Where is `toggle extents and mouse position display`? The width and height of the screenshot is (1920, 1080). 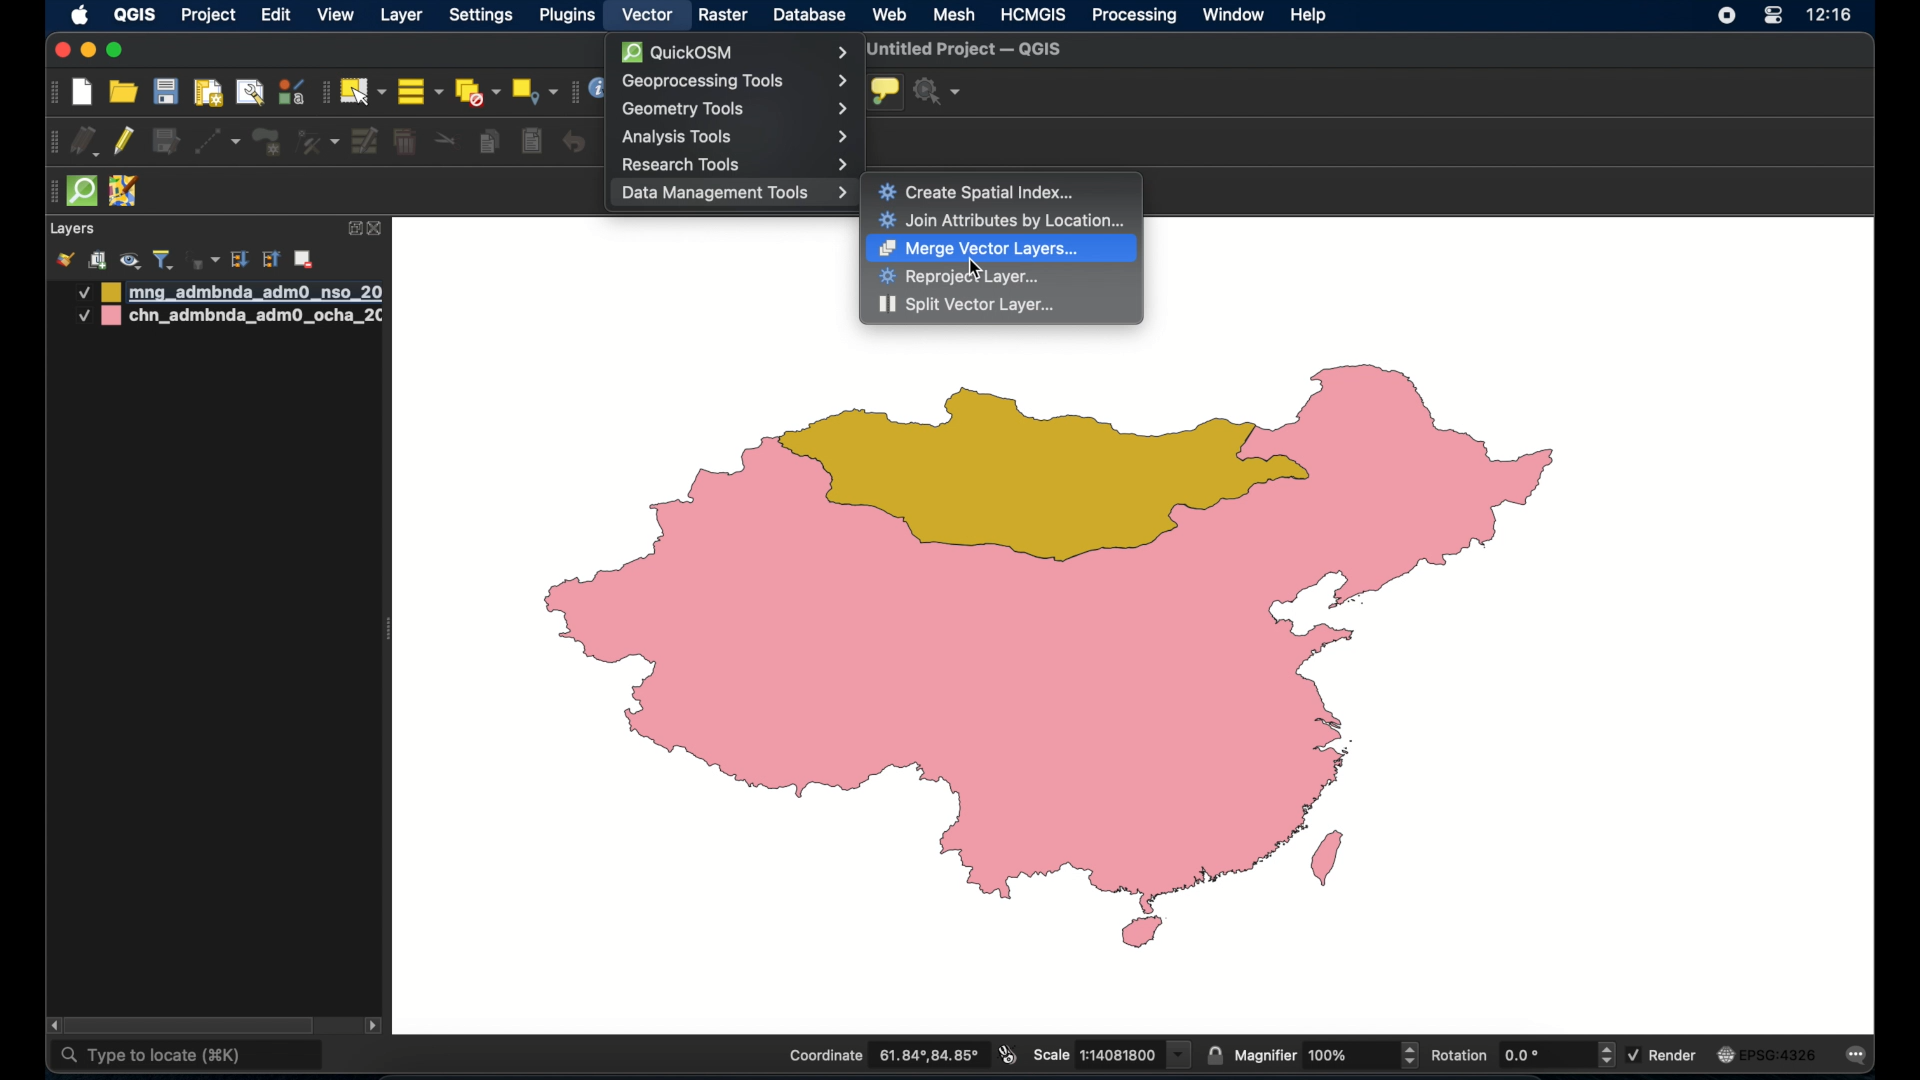
toggle extents and mouse position display is located at coordinates (1005, 1054).